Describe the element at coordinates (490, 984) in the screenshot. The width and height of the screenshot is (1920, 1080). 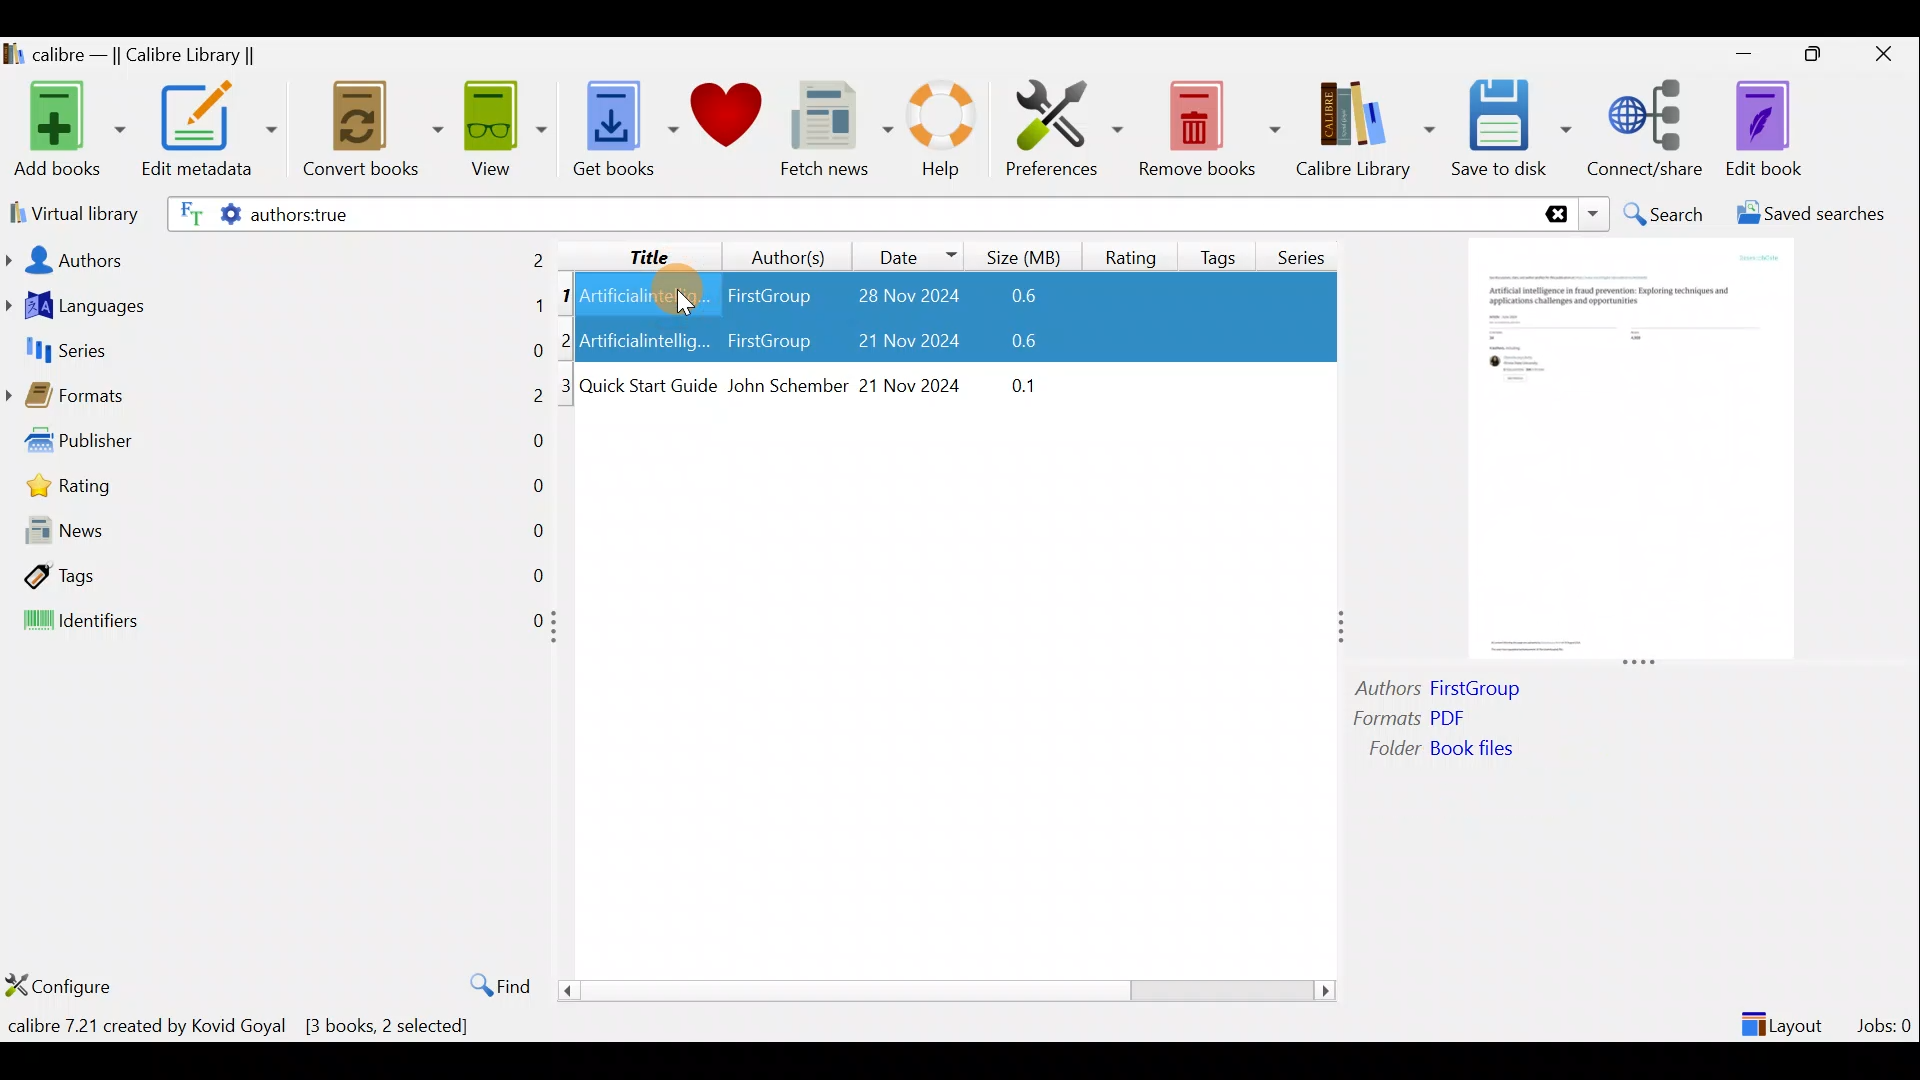
I see `Find` at that location.